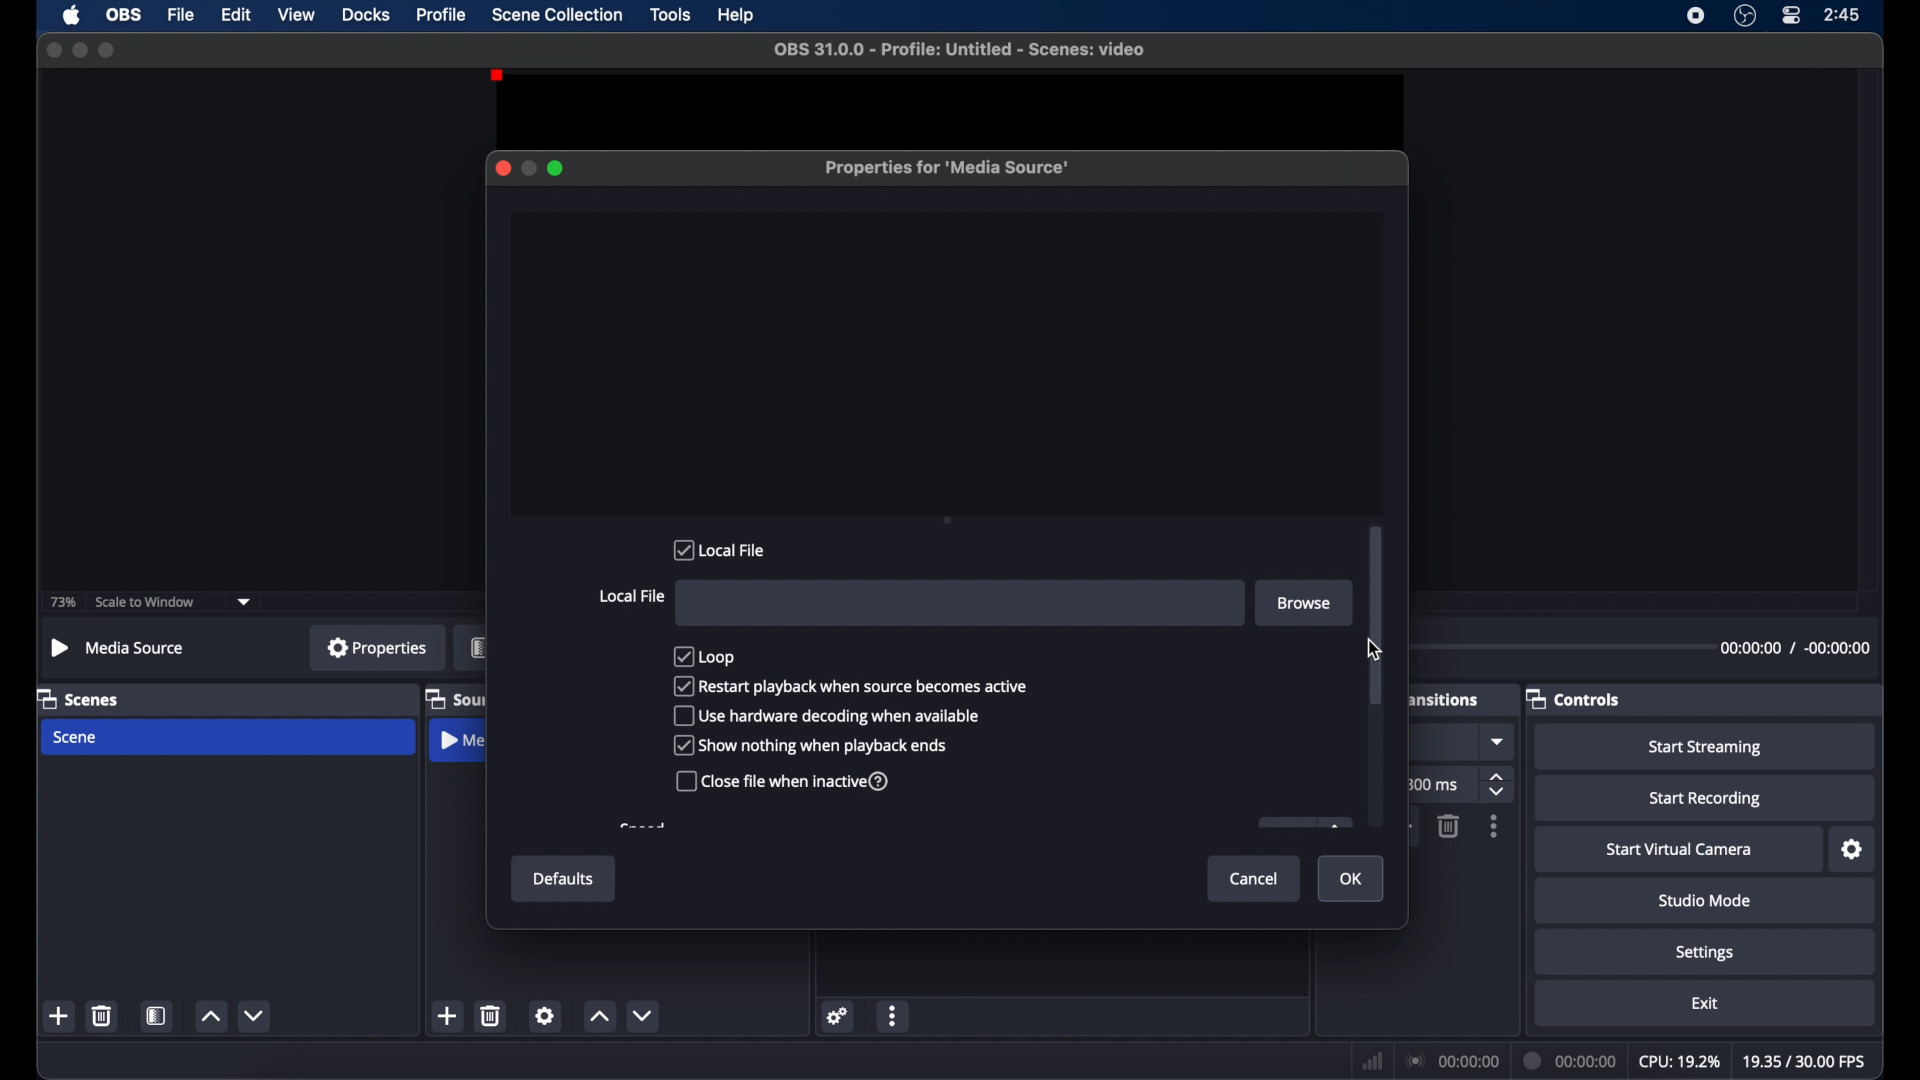 This screenshot has height=1080, width=1920. I want to click on add, so click(448, 1016).